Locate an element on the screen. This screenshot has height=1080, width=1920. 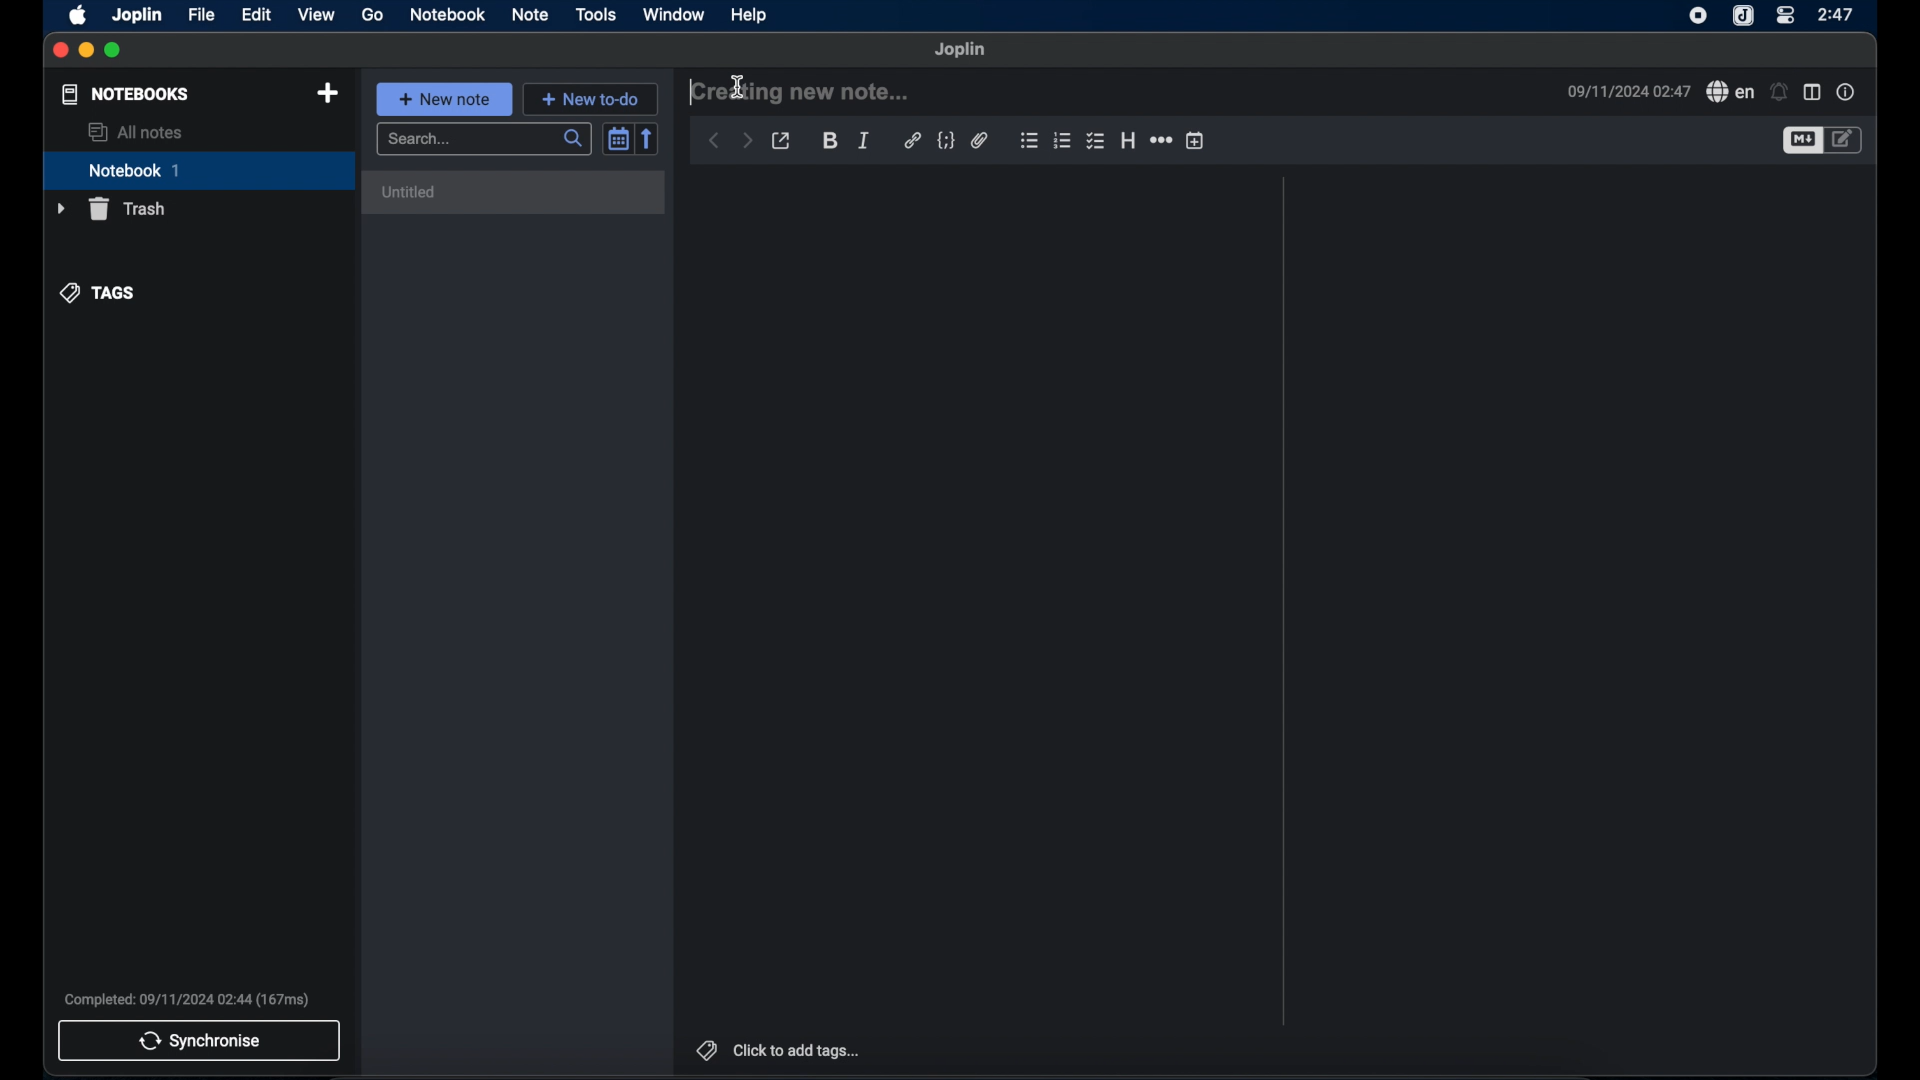
bulleted number list is located at coordinates (1062, 141).